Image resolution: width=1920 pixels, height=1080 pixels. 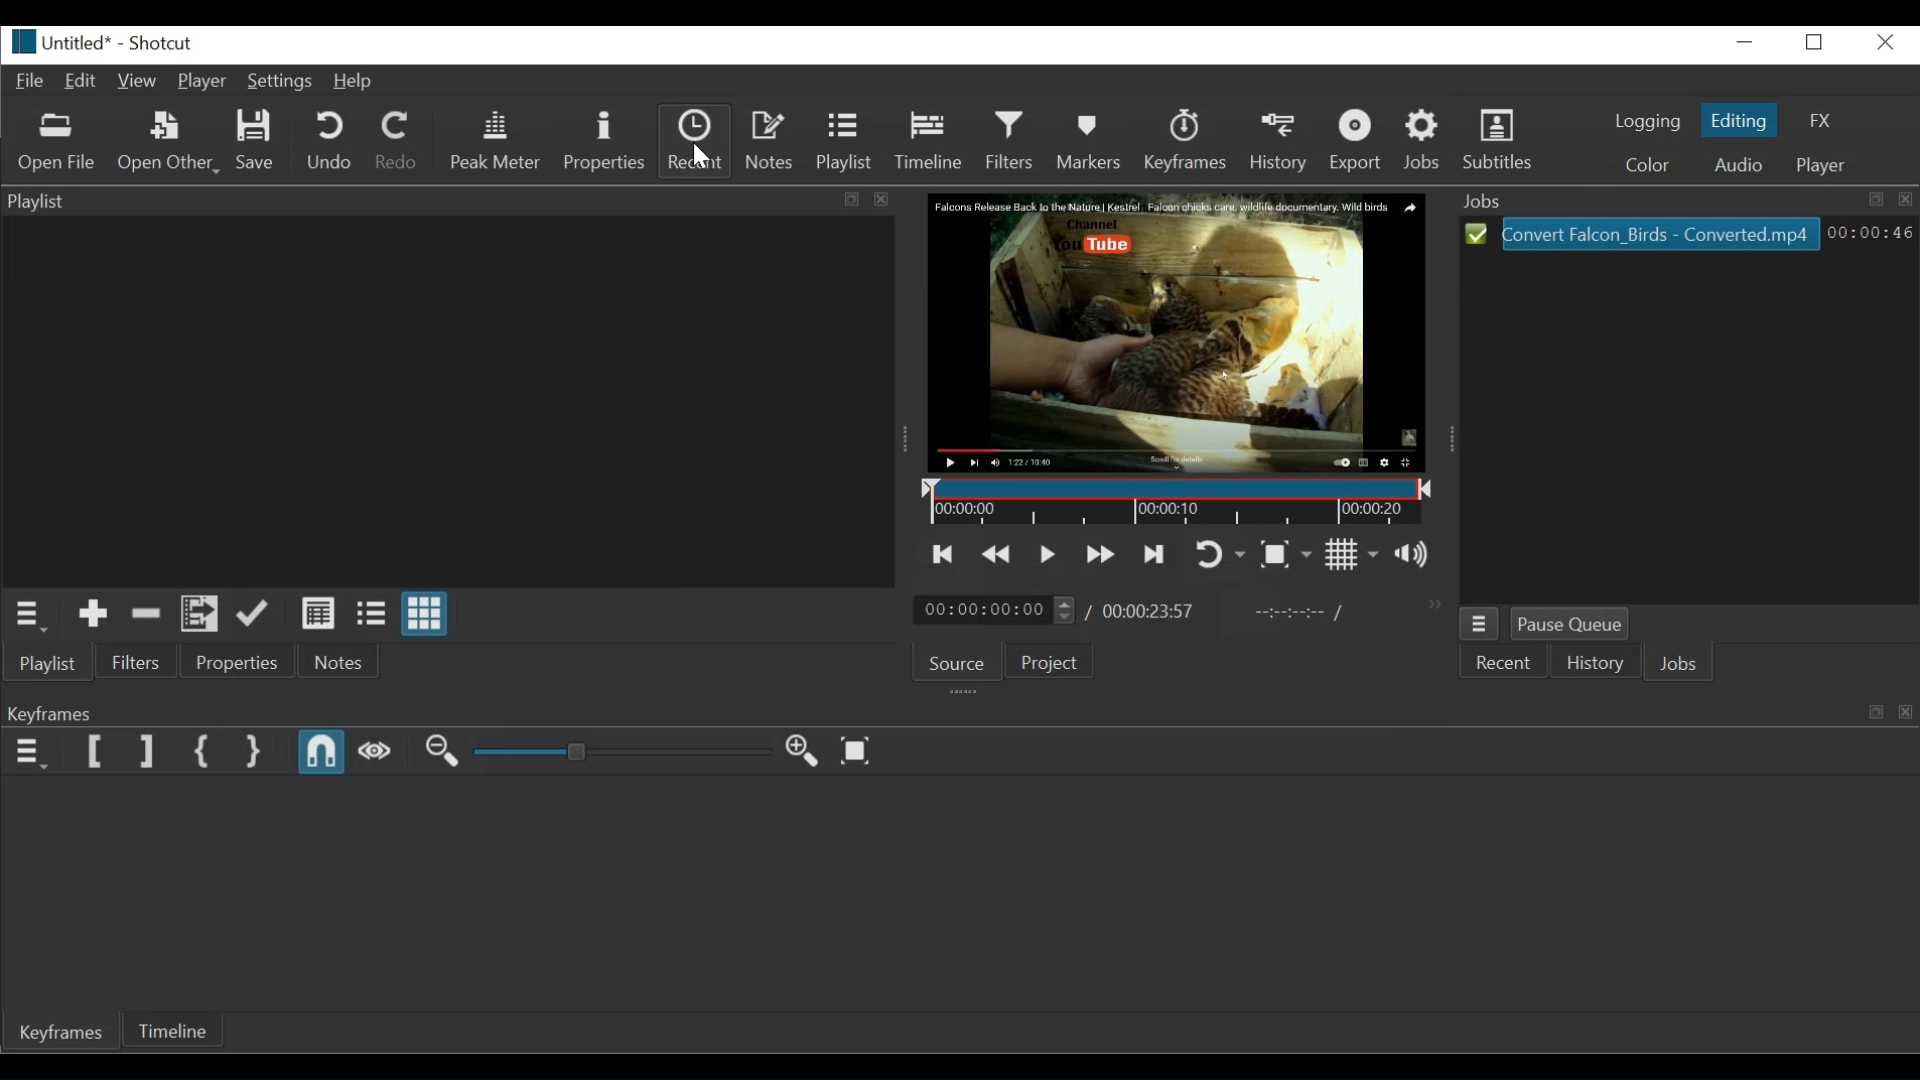 I want to click on View as files, so click(x=369, y=612).